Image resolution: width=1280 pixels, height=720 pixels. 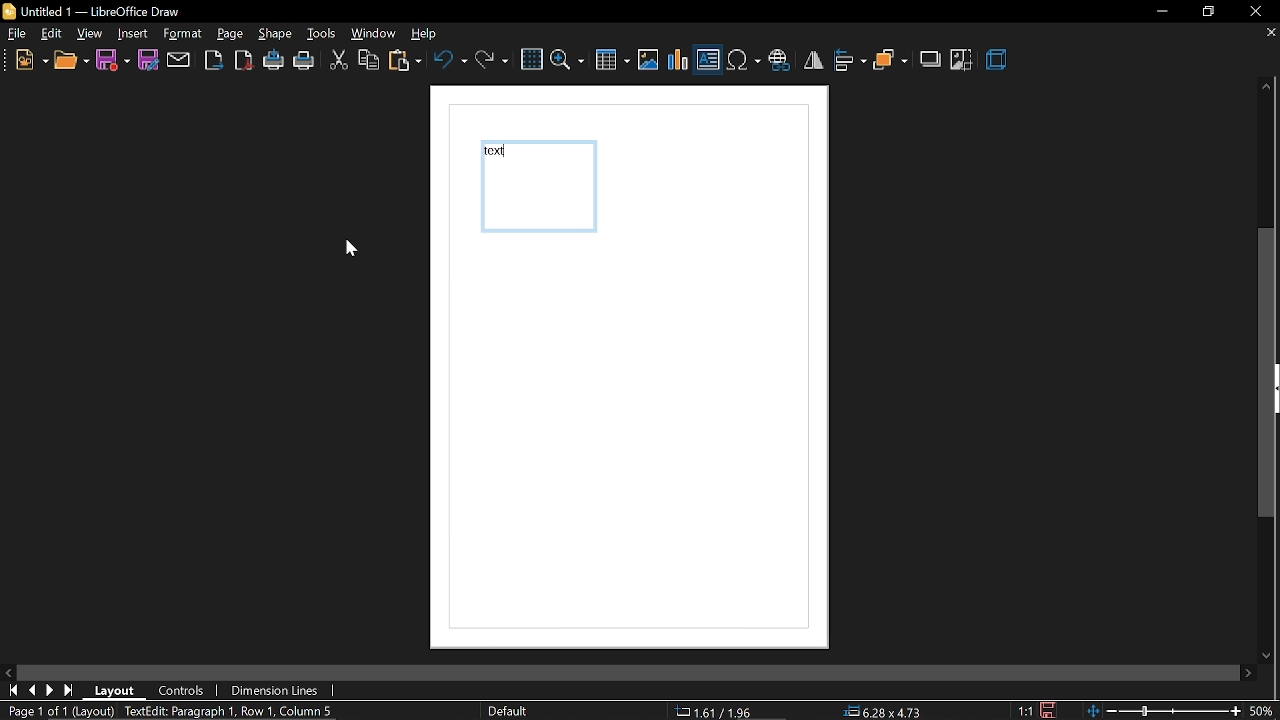 What do you see at coordinates (179, 60) in the screenshot?
I see `attach` at bounding box center [179, 60].